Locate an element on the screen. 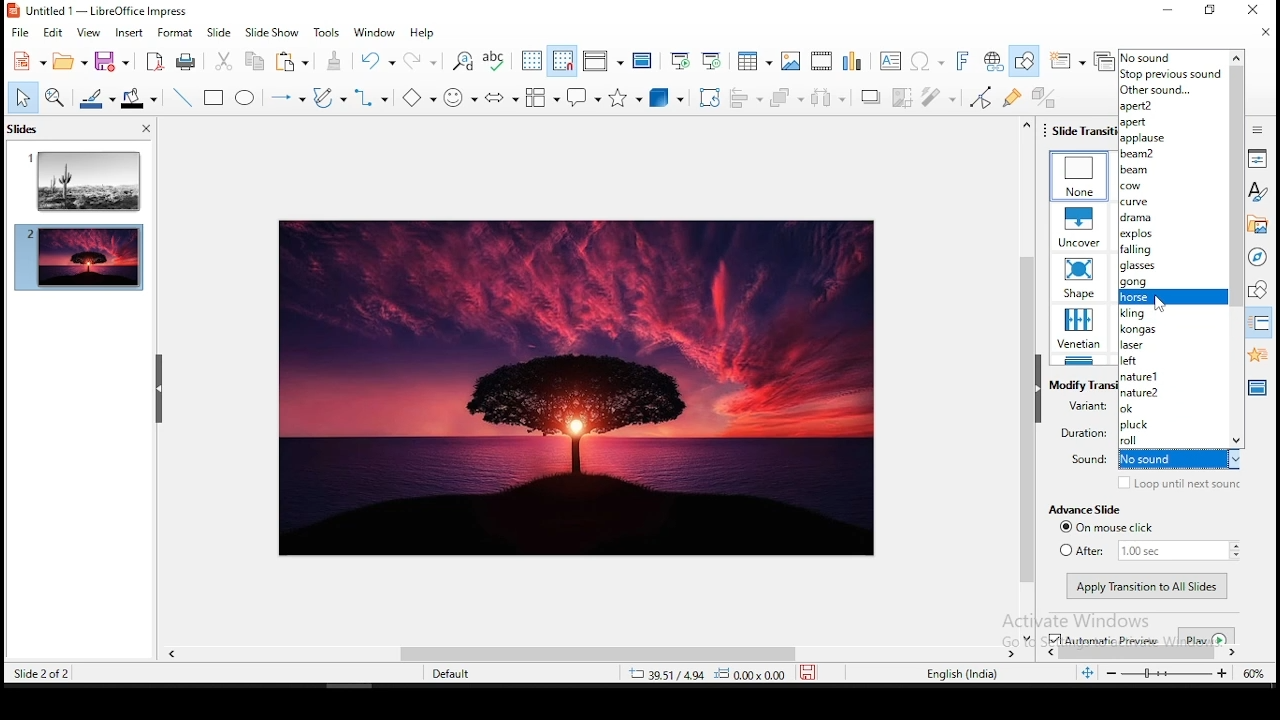 The height and width of the screenshot is (720, 1280). slide 1 is located at coordinates (79, 178).